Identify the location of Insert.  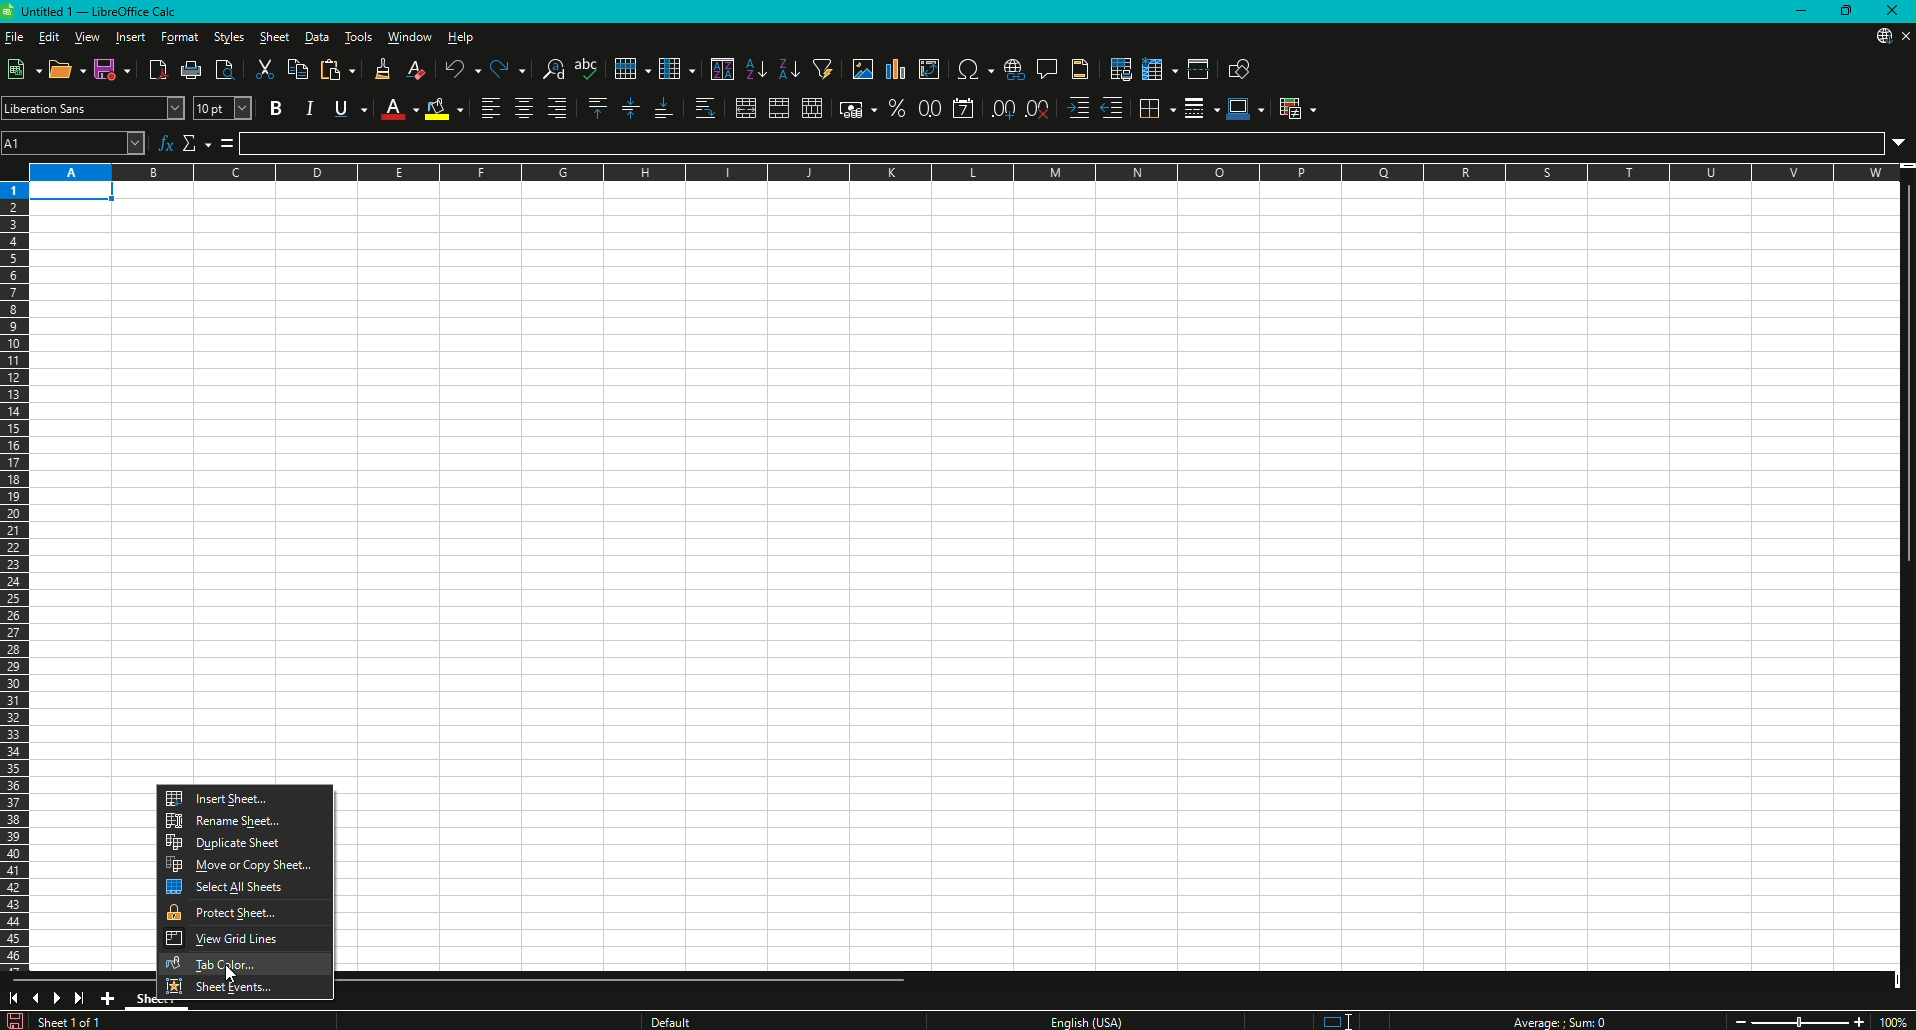
(131, 36).